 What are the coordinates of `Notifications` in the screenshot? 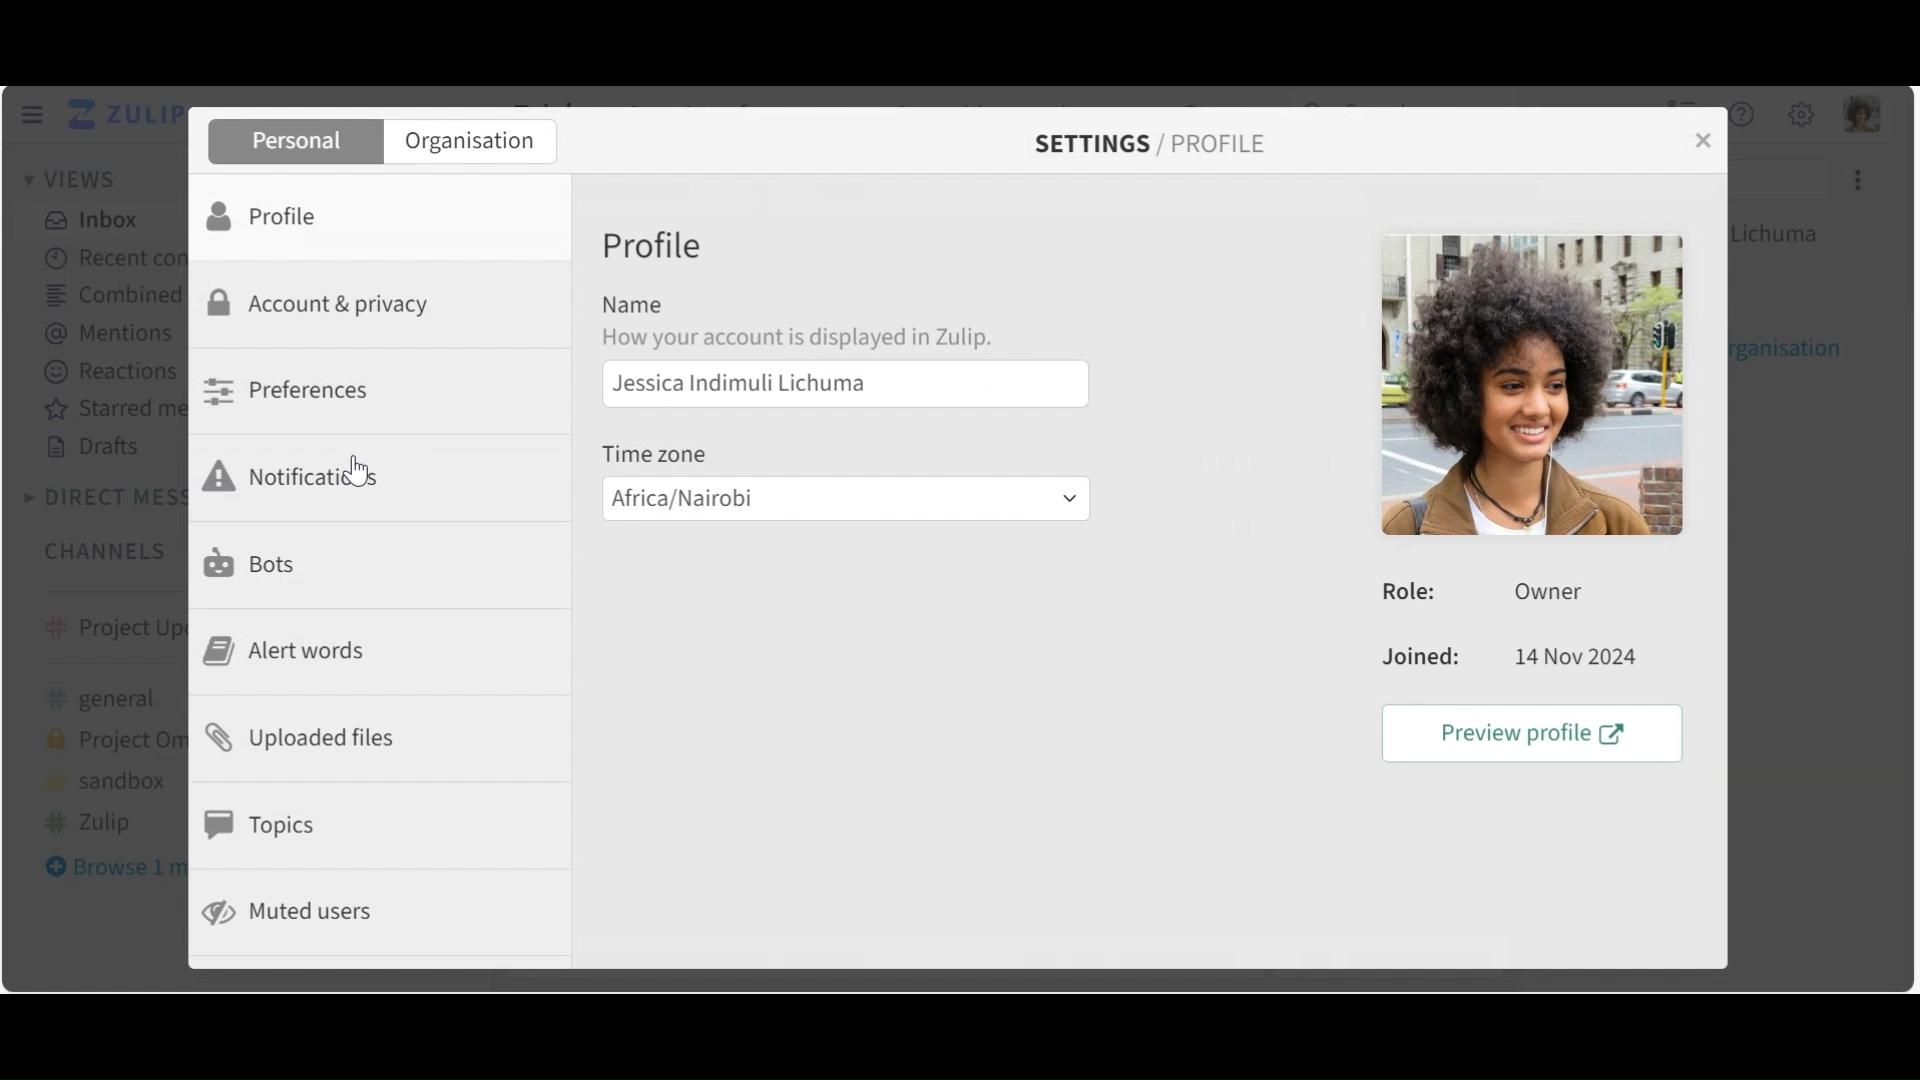 It's located at (305, 476).